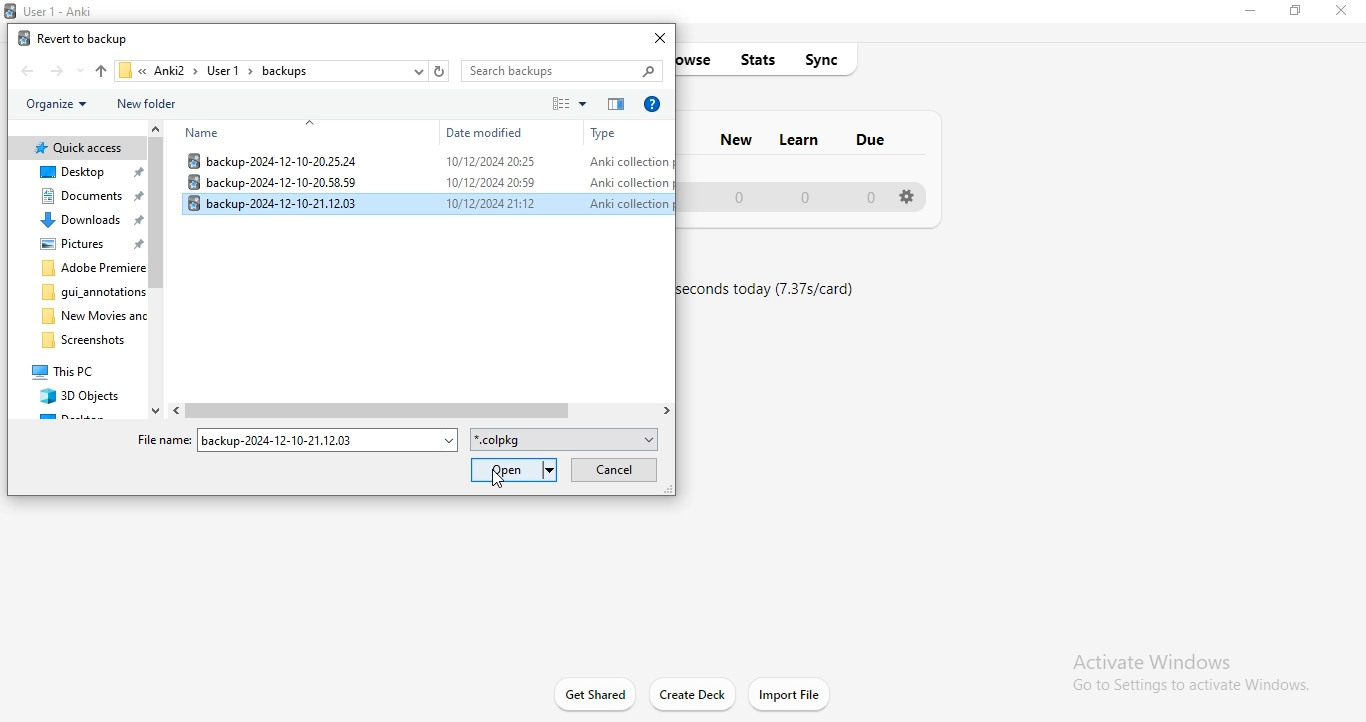 This screenshot has width=1366, height=722. I want to click on close, so click(661, 38).